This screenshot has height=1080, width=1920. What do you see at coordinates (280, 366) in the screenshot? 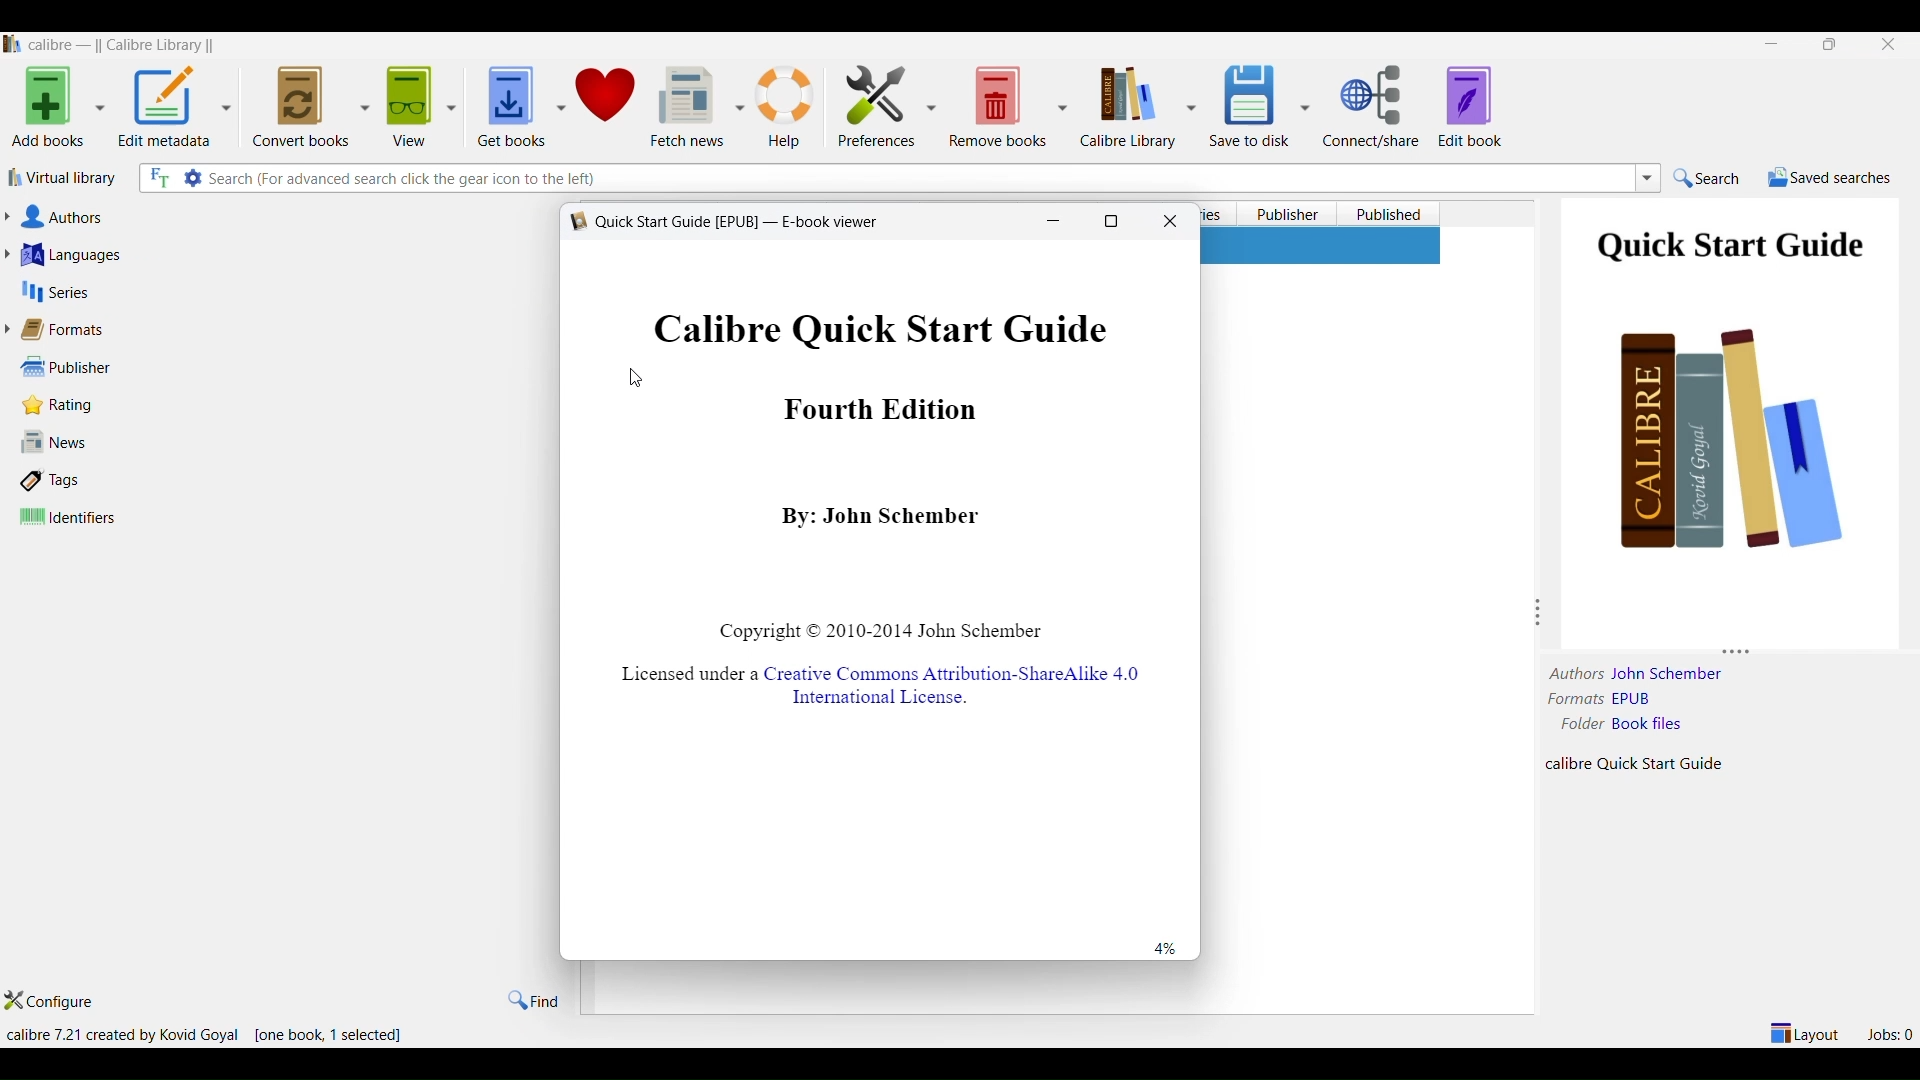
I see `publisher` at bounding box center [280, 366].